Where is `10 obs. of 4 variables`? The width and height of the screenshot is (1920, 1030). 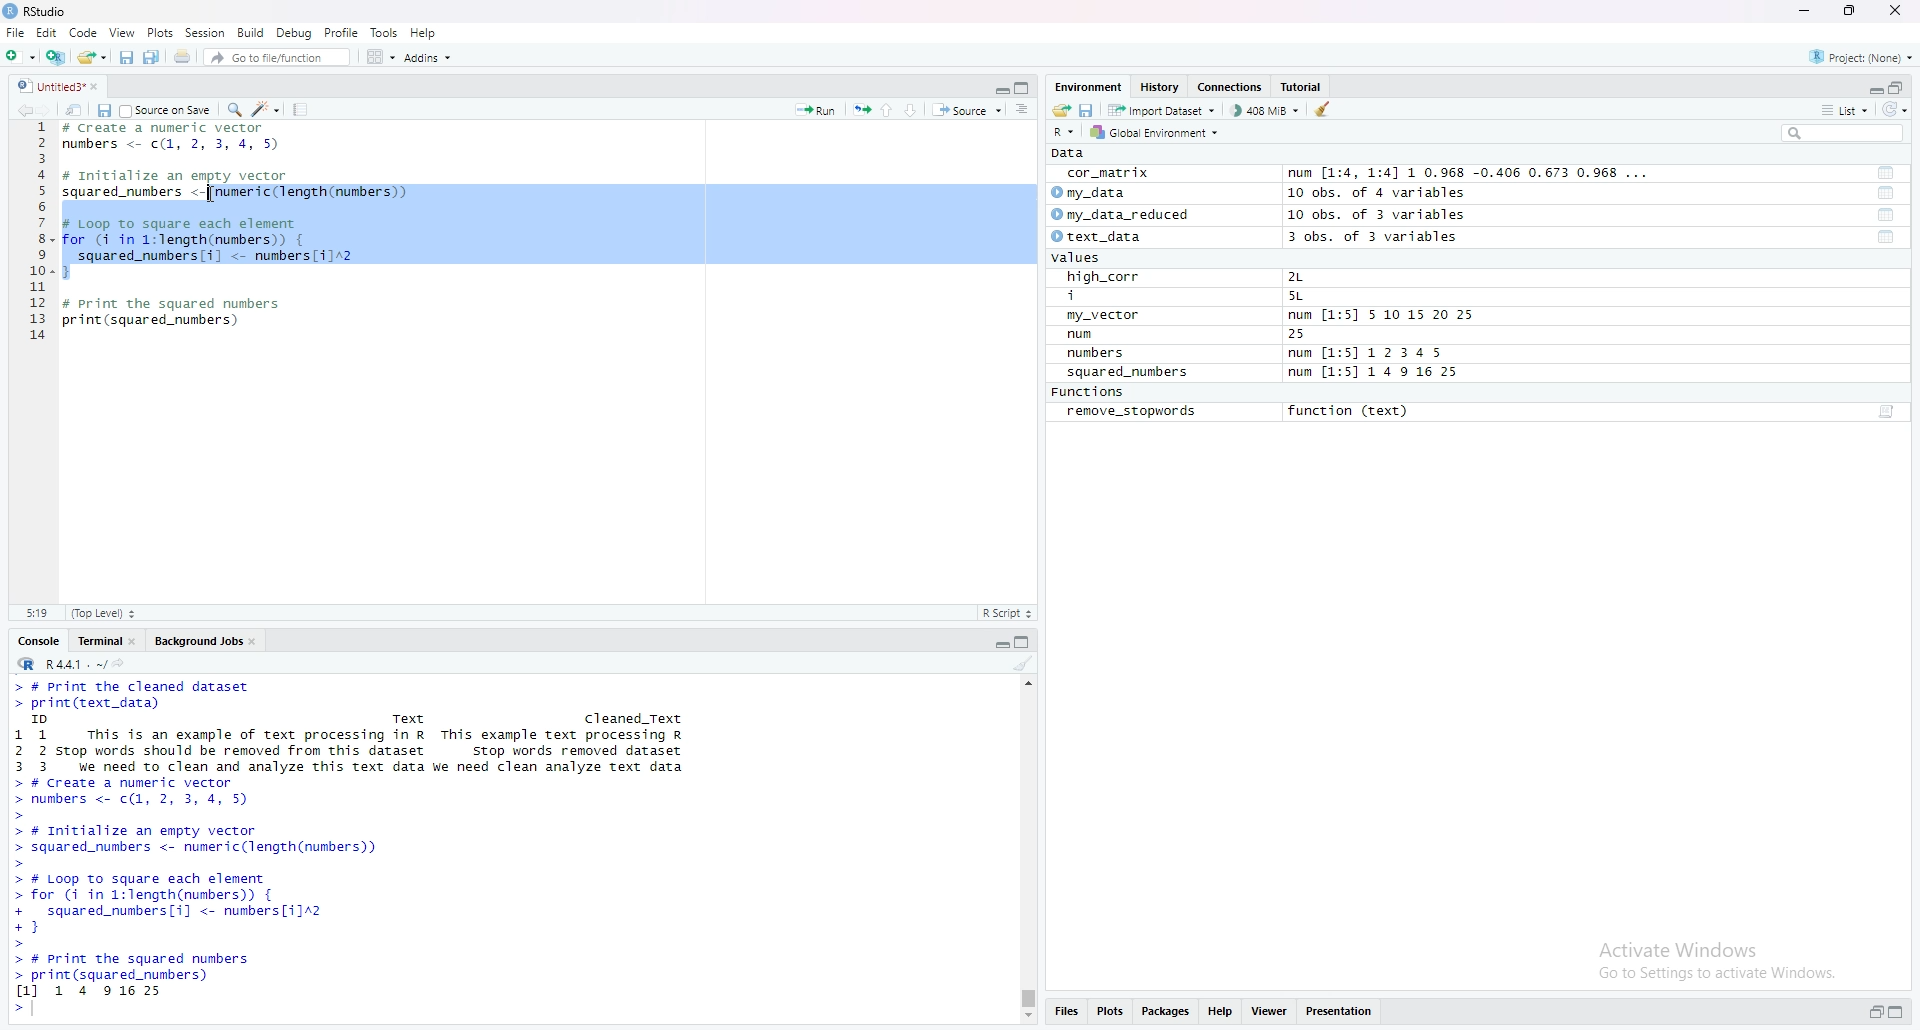 10 obs. of 4 variables is located at coordinates (1376, 193).